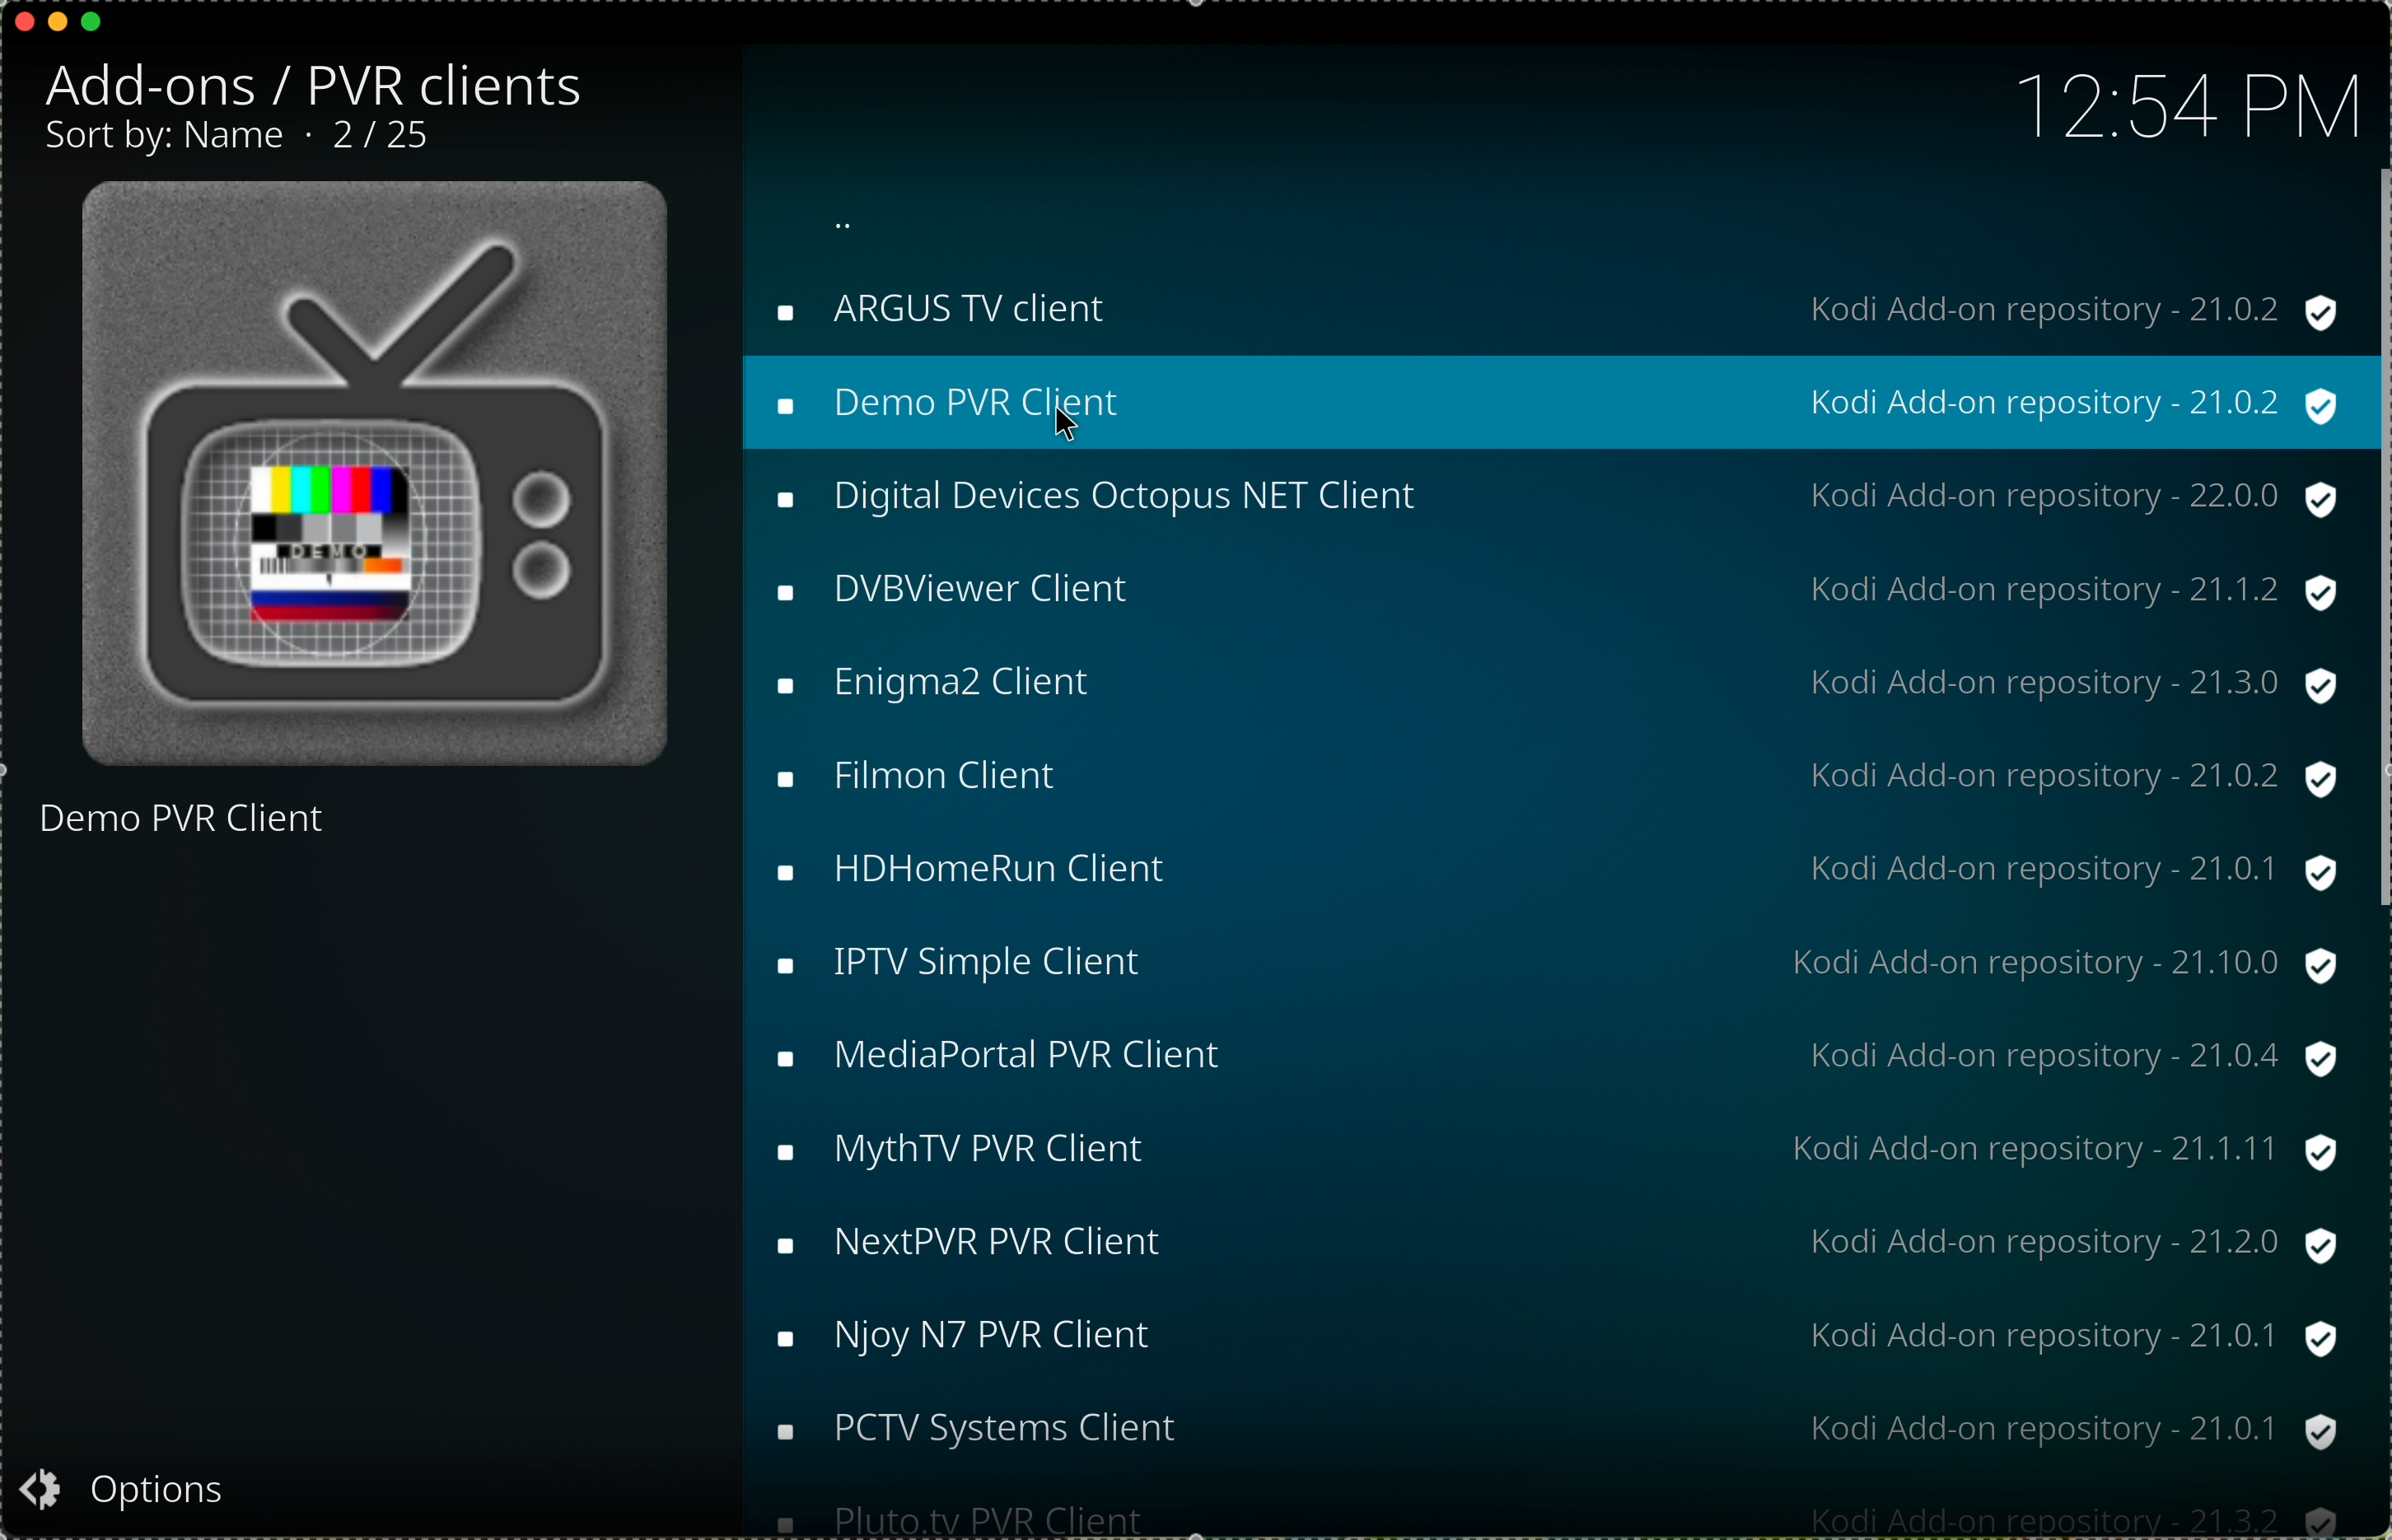 The image size is (2392, 1540). What do you see at coordinates (308, 83) in the screenshot?
I see `Add-ons` at bounding box center [308, 83].